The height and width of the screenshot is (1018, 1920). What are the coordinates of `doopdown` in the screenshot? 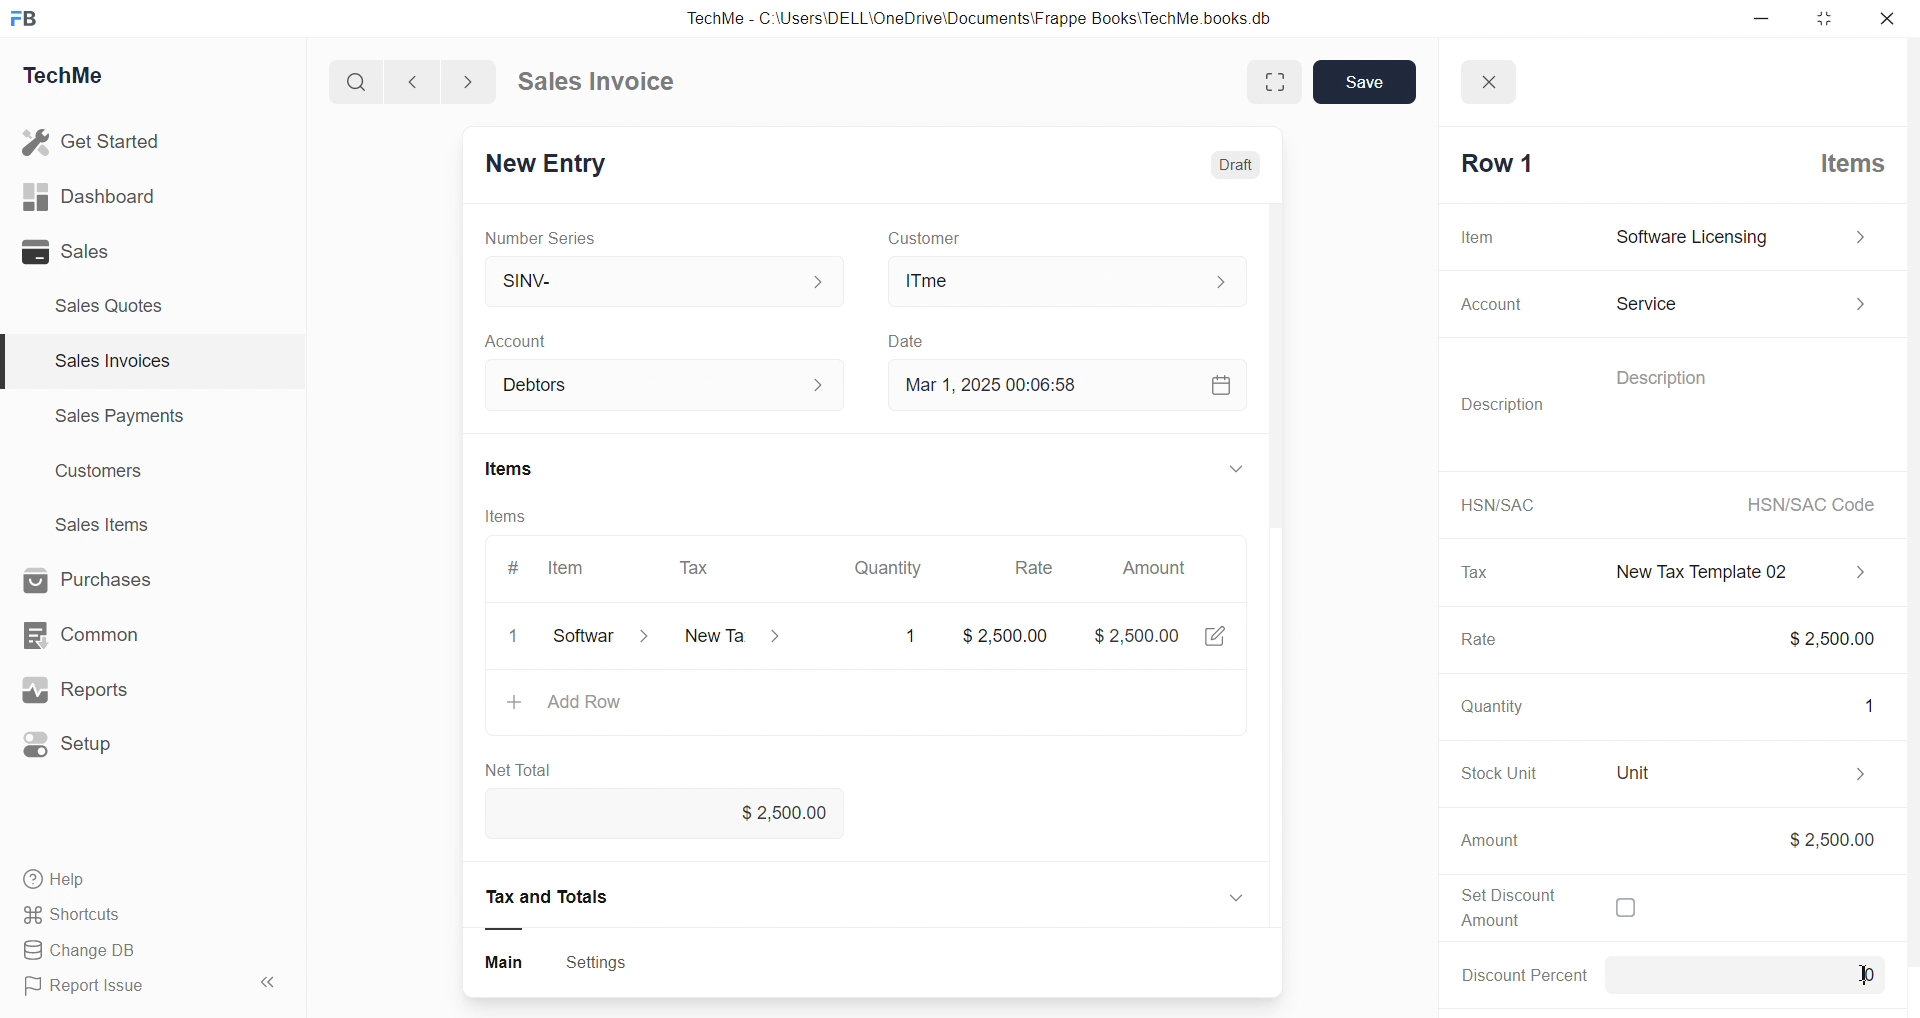 It's located at (1239, 470).